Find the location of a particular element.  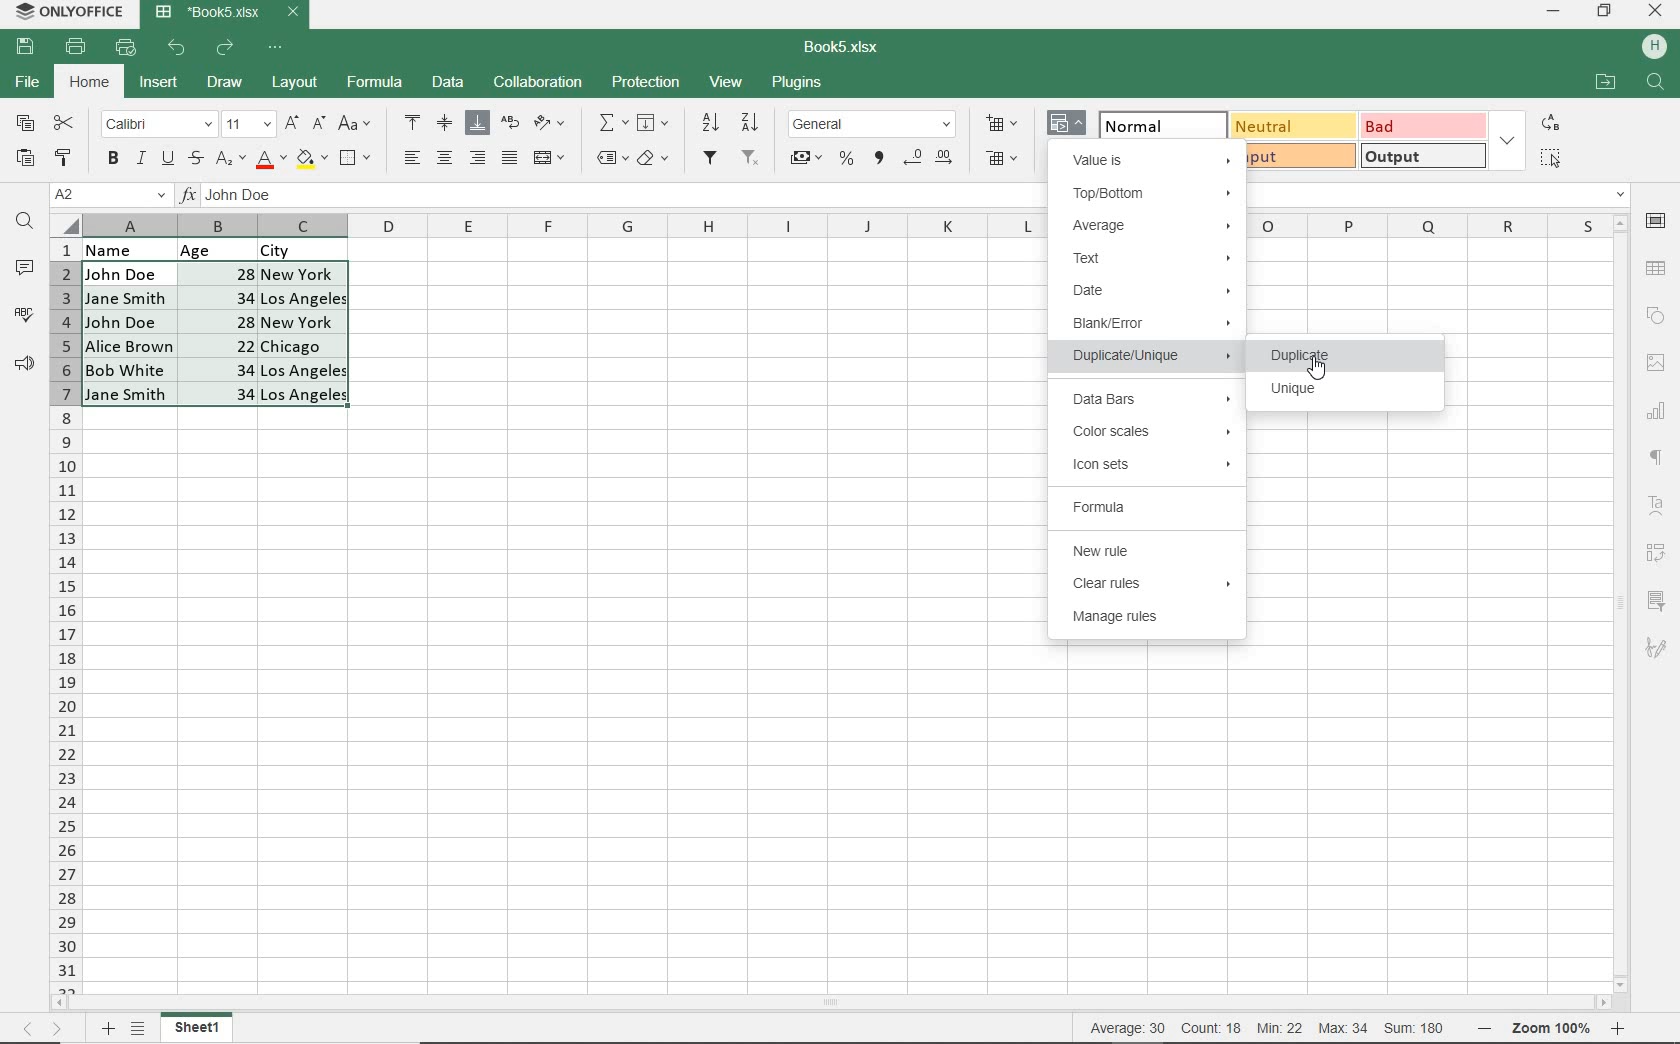

FONT is located at coordinates (156, 123).